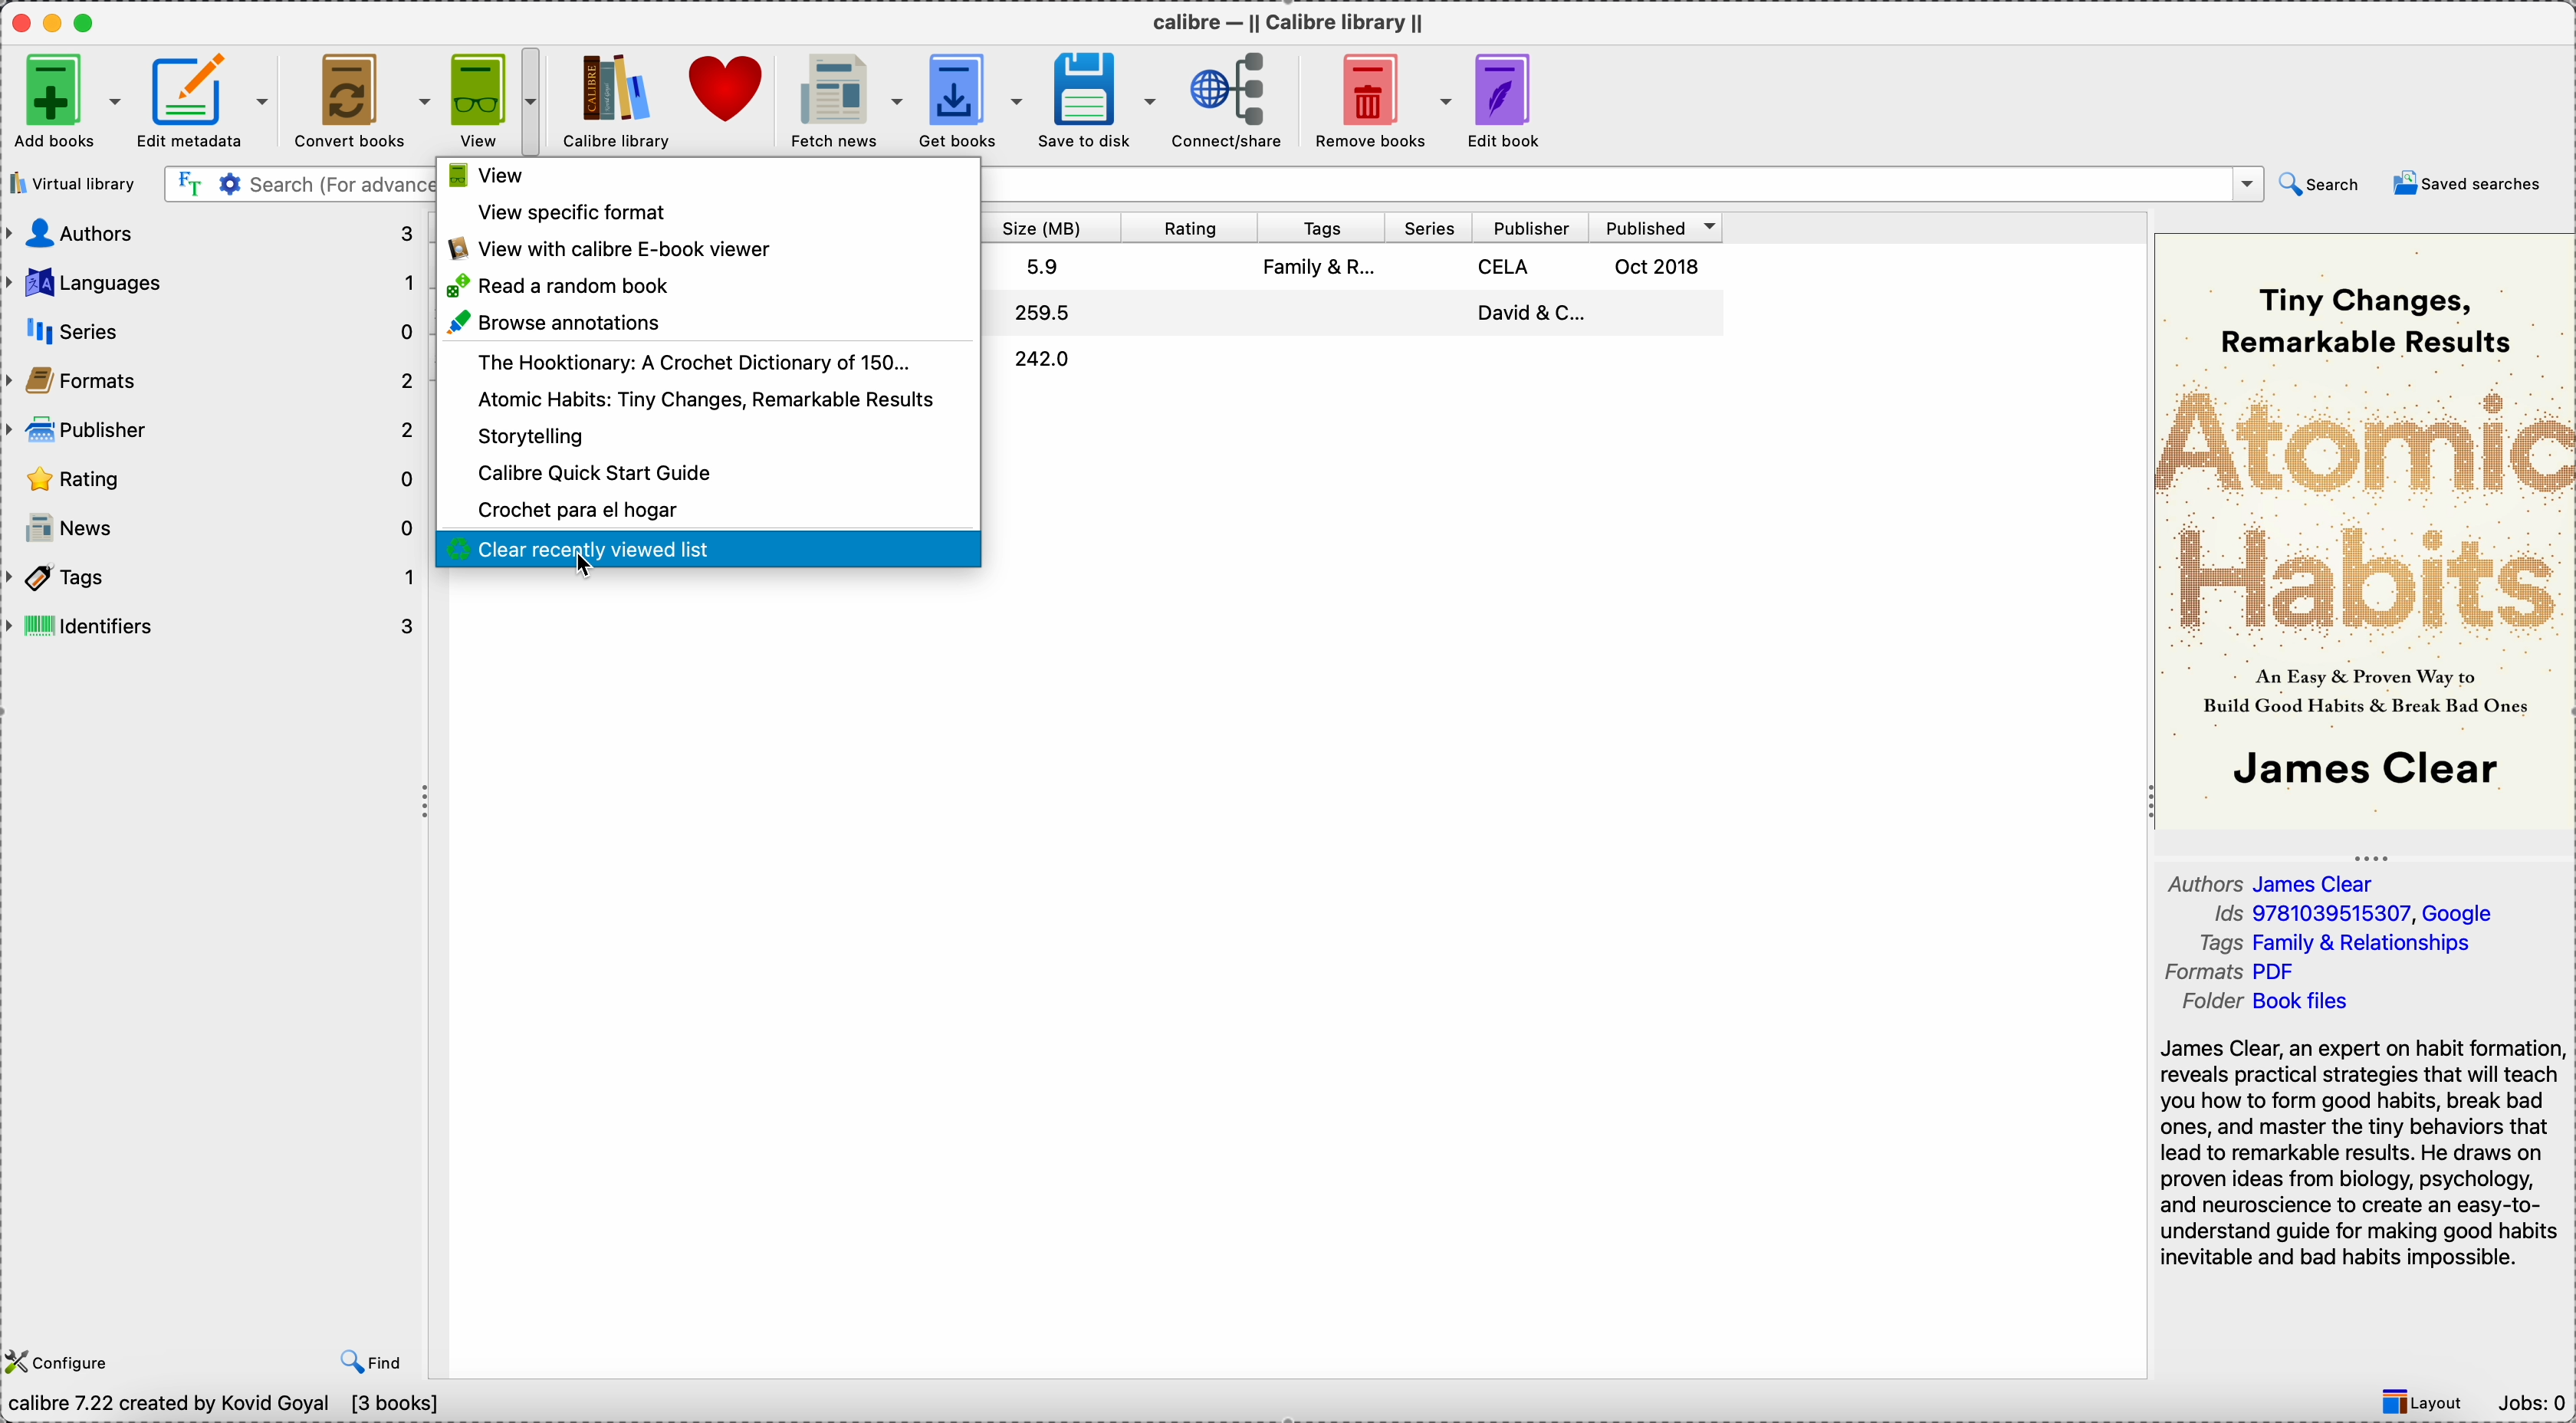  I want to click on Author James Clear, so click(2275, 882).